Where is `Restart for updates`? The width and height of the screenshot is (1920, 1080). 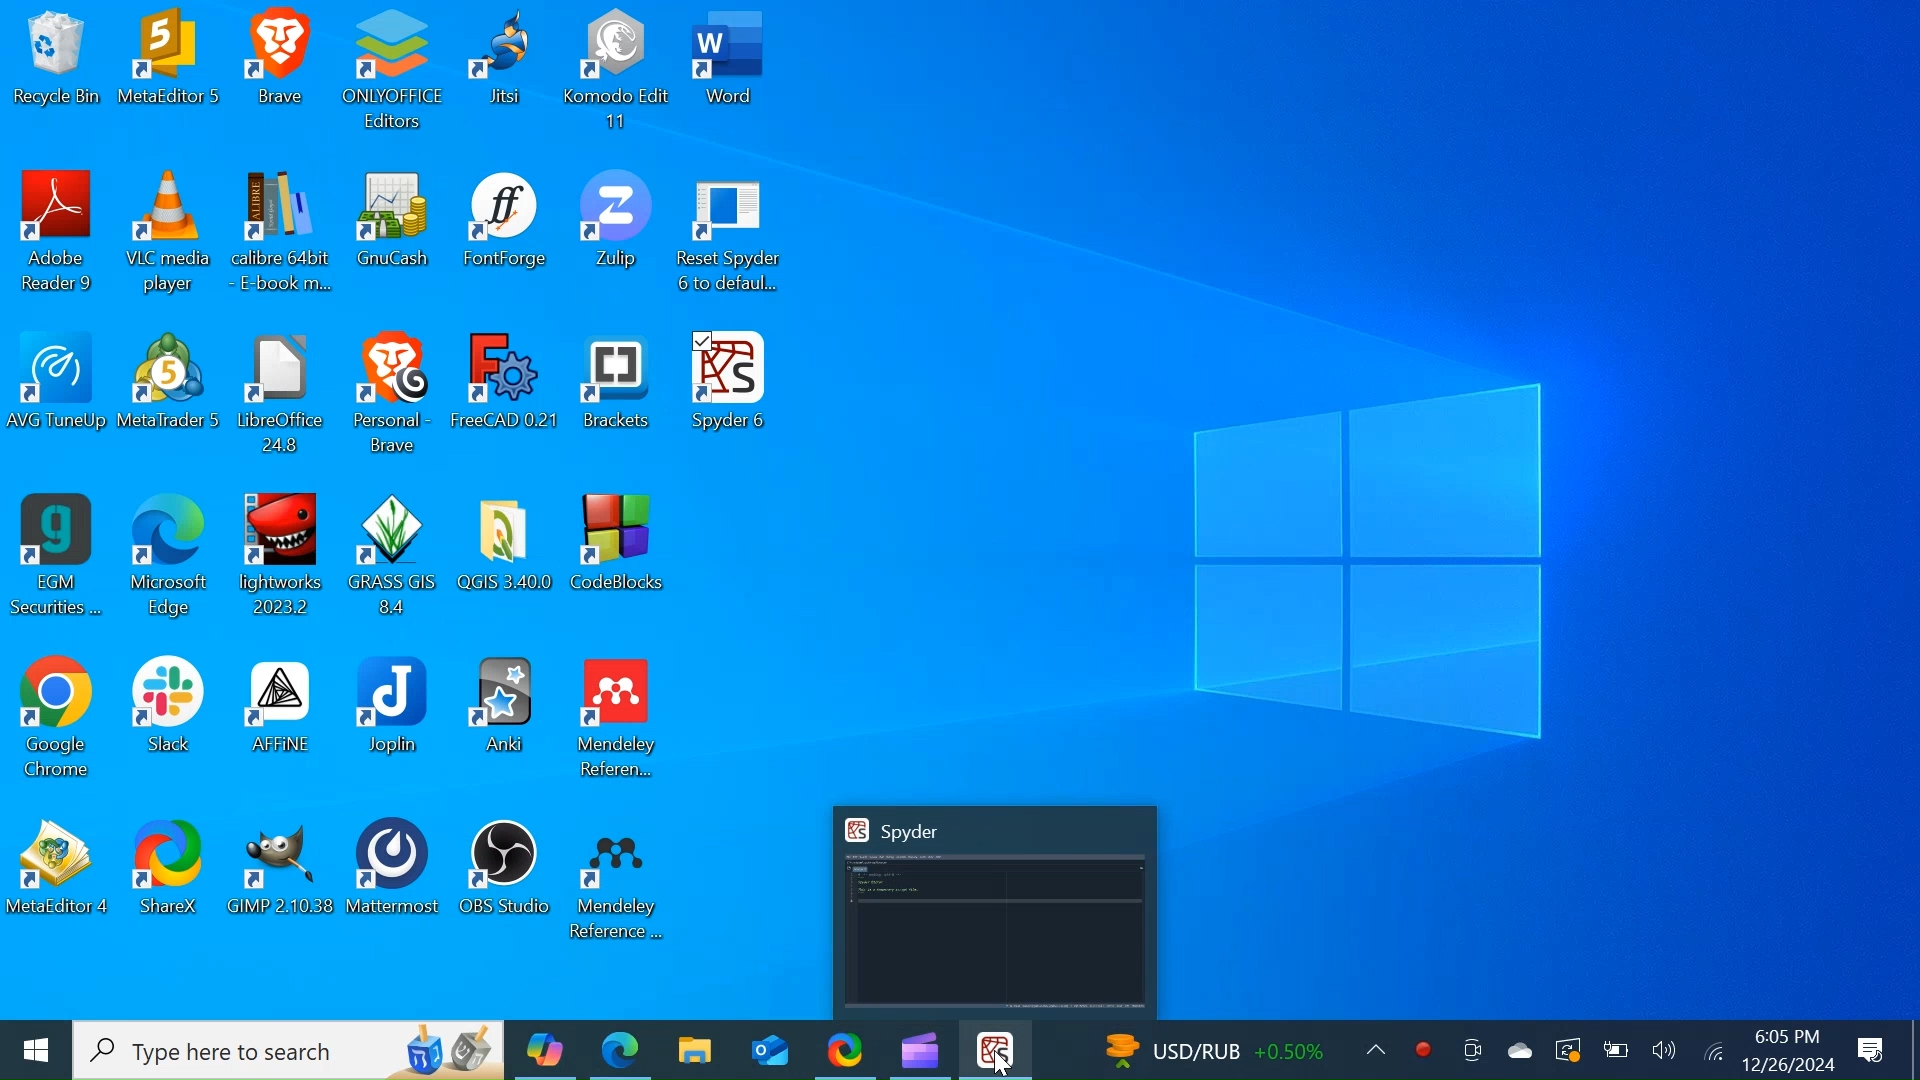 Restart for updates is located at coordinates (1565, 1050).